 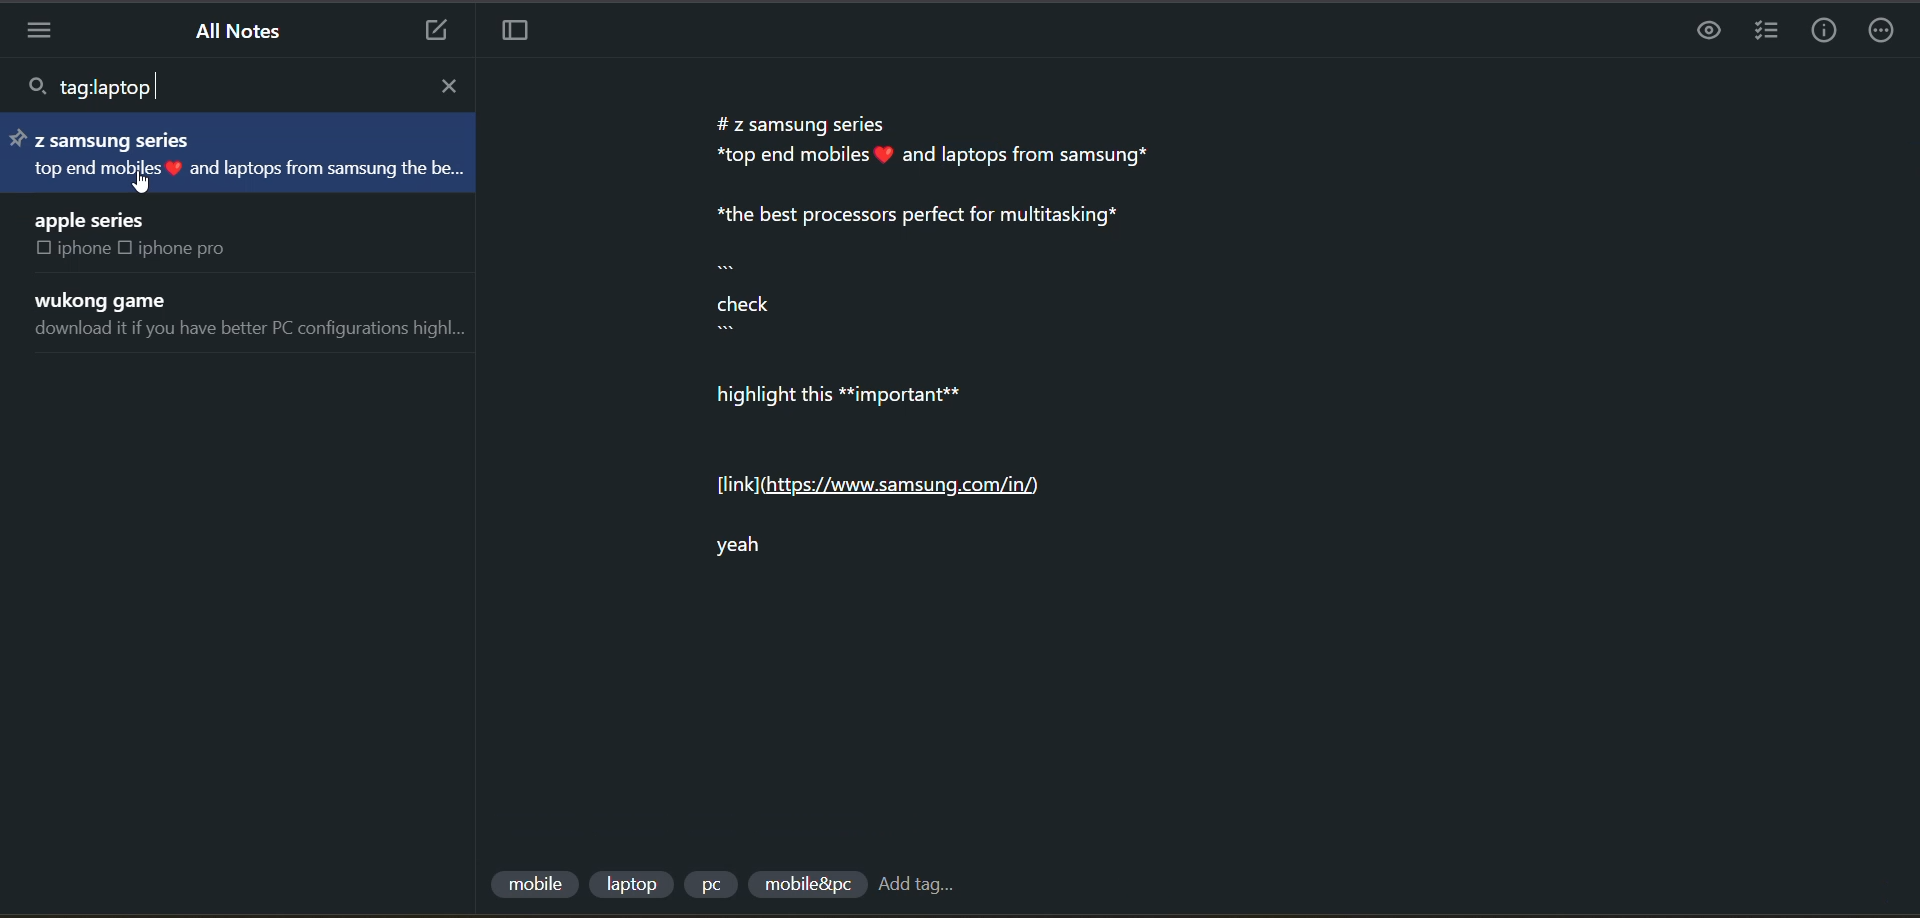 What do you see at coordinates (241, 31) in the screenshot?
I see `all notes` at bounding box center [241, 31].